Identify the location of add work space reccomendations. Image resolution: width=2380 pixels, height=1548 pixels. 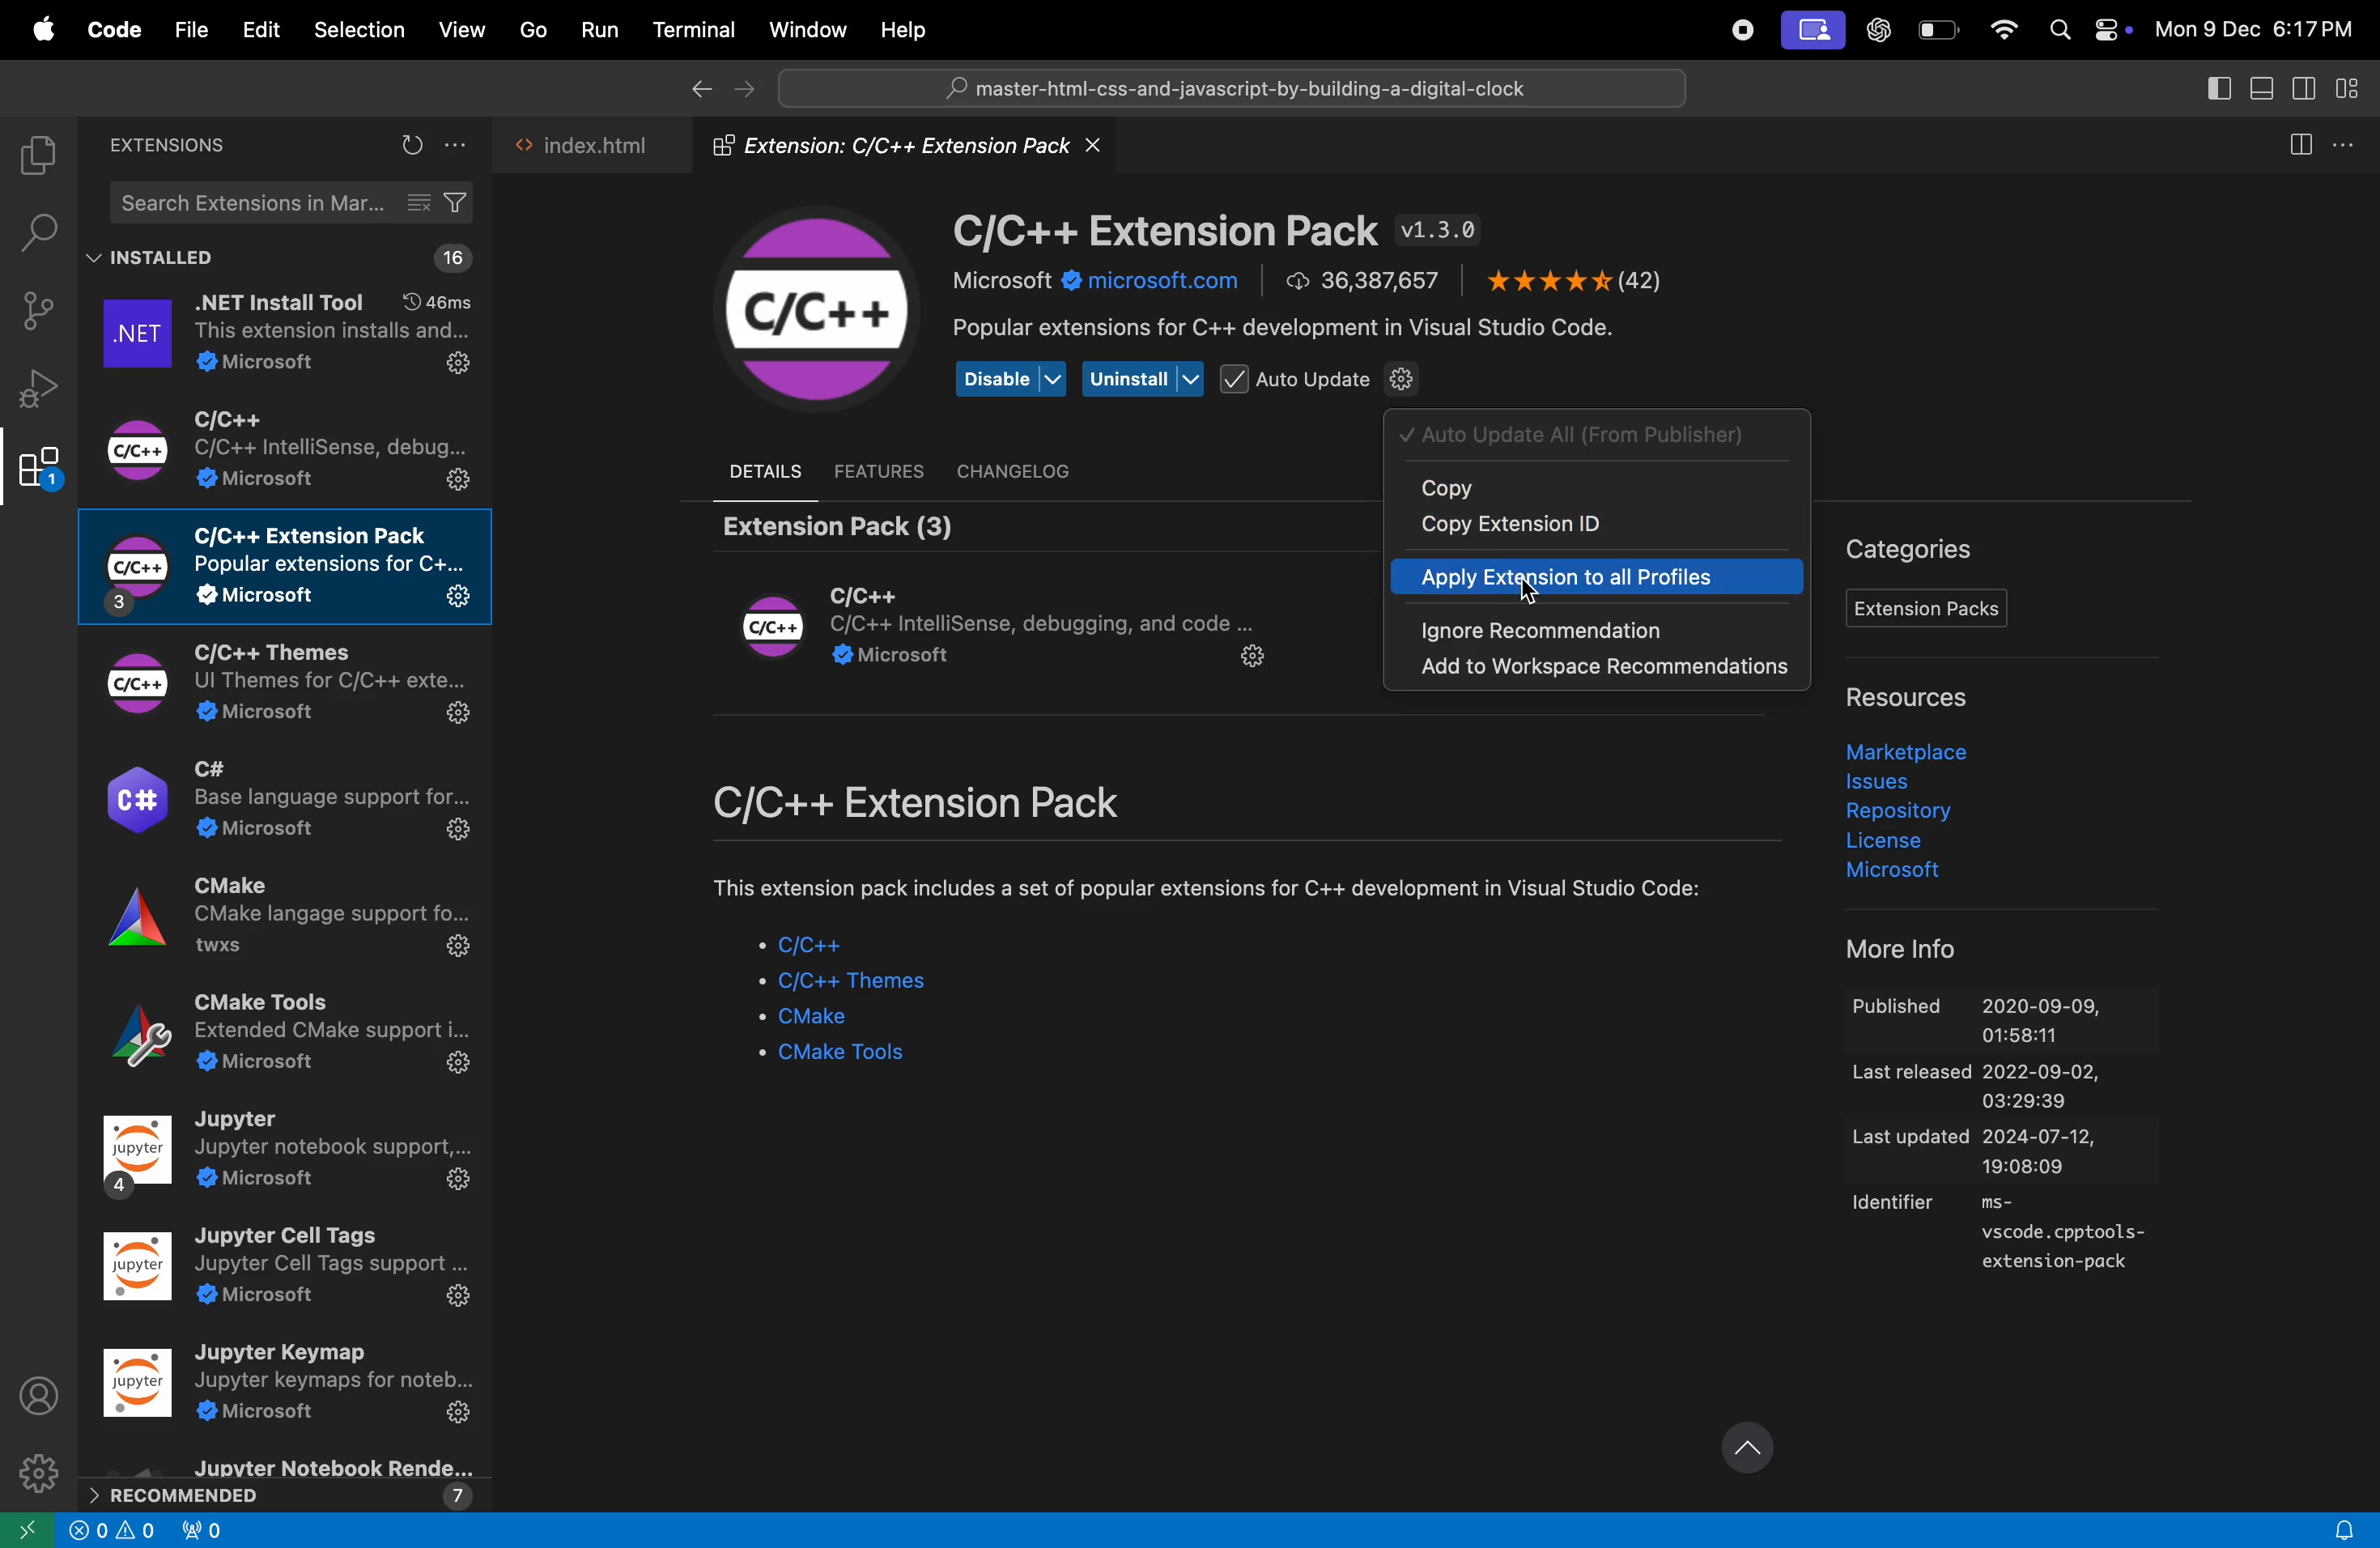
(1606, 673).